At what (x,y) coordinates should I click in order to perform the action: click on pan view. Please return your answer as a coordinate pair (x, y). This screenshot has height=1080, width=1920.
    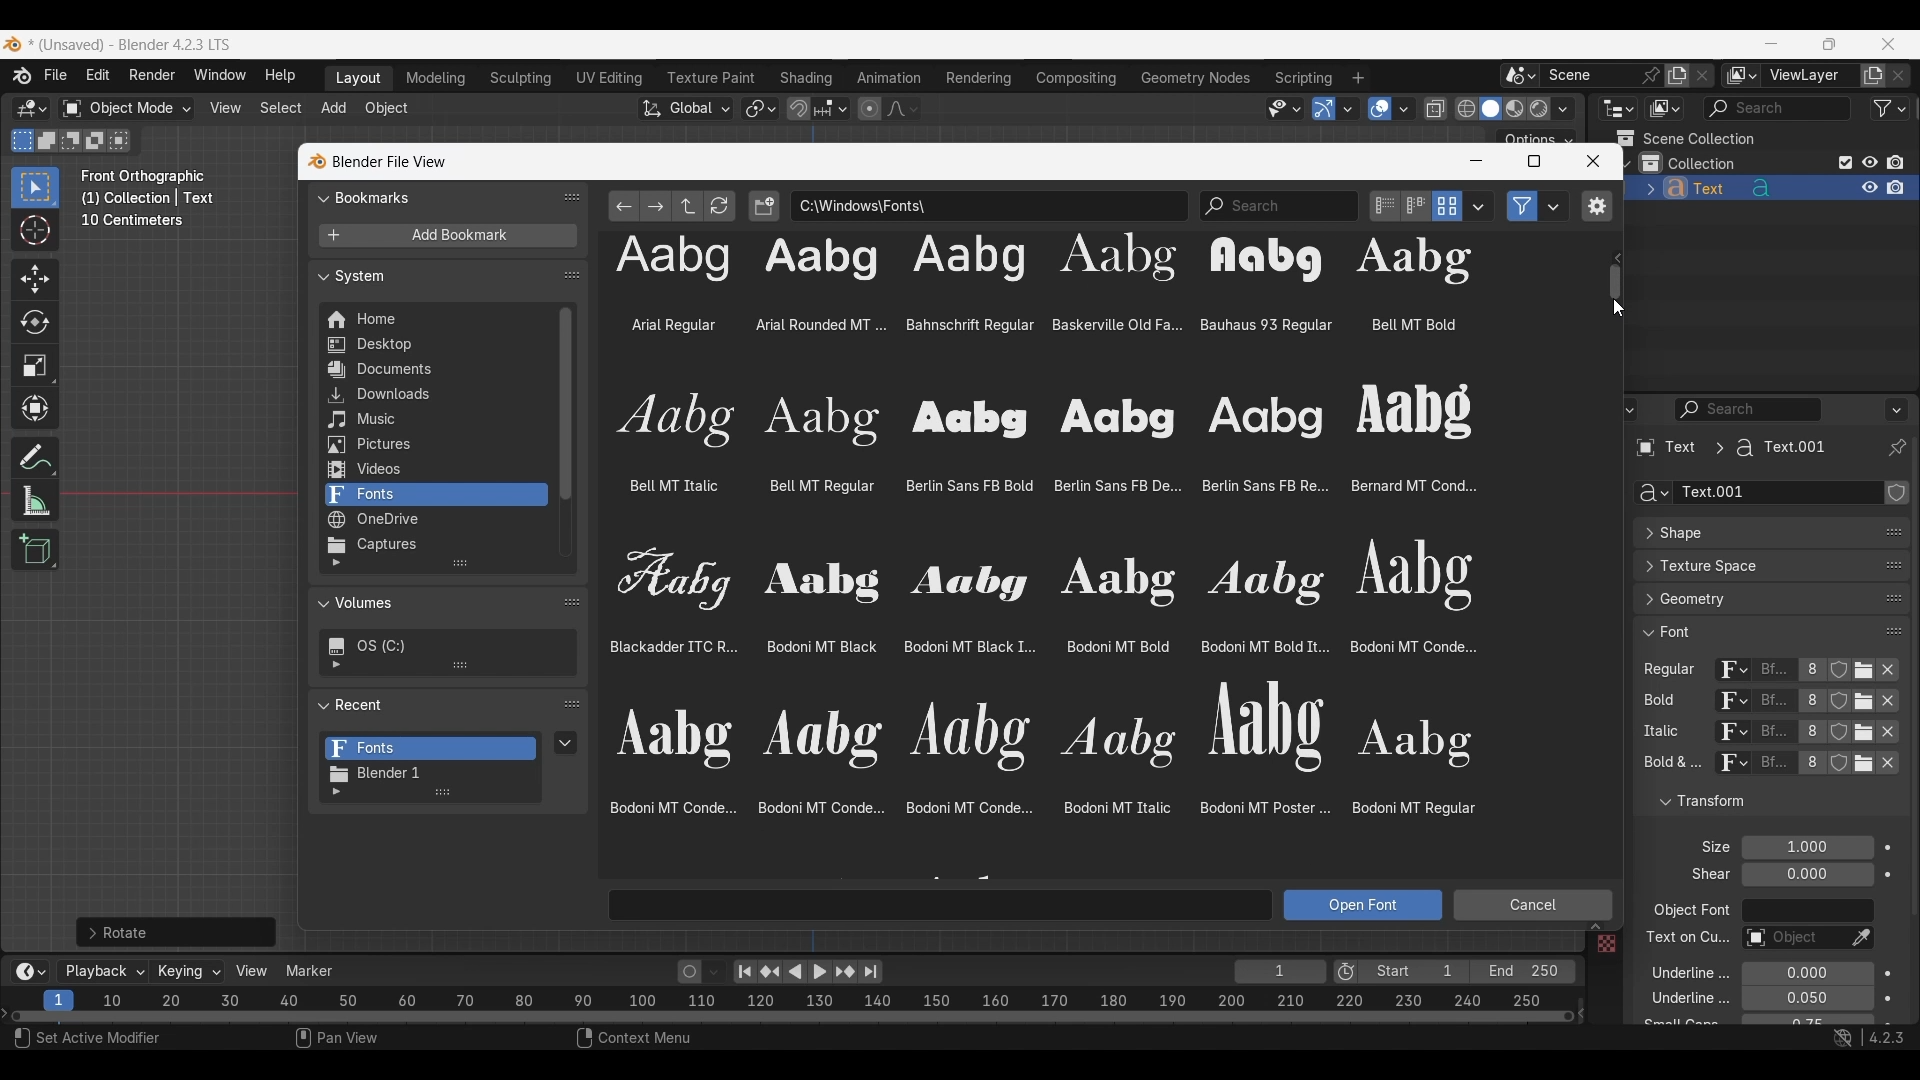
    Looking at the image, I should click on (360, 1040).